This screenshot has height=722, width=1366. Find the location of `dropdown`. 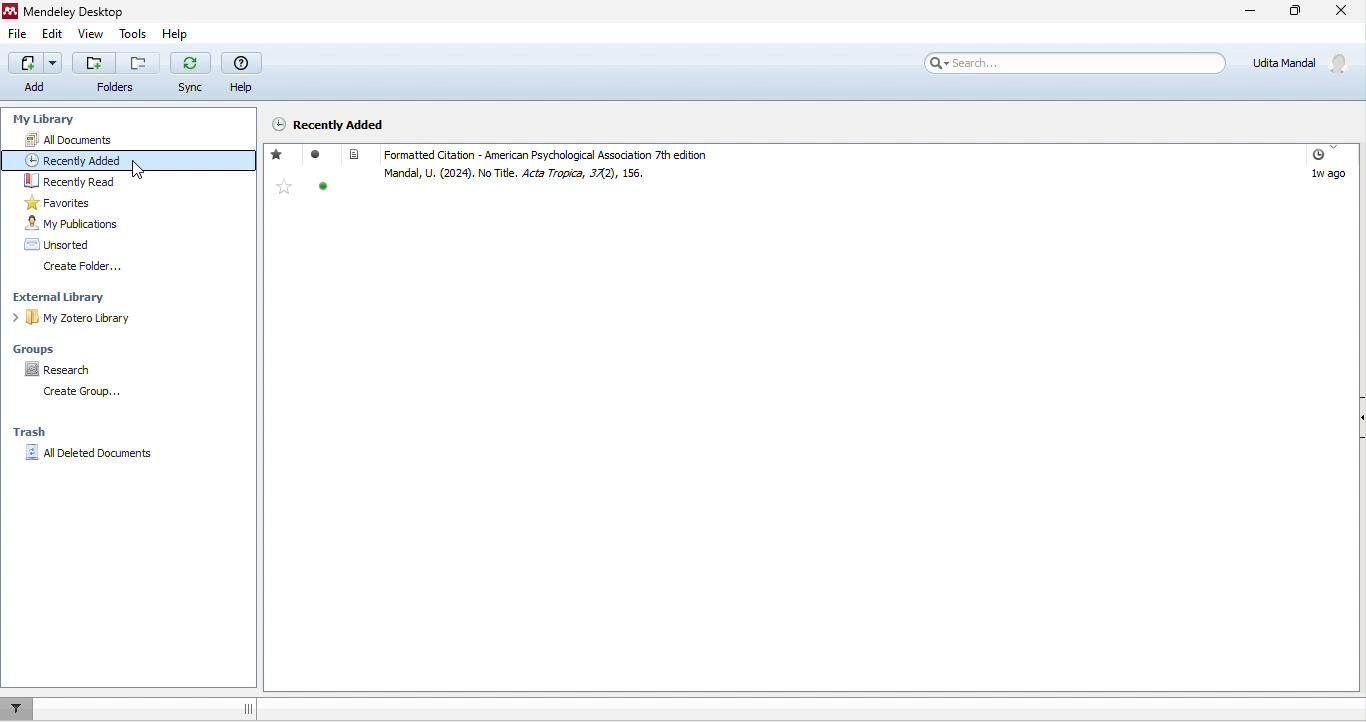

dropdown is located at coordinates (1336, 150).